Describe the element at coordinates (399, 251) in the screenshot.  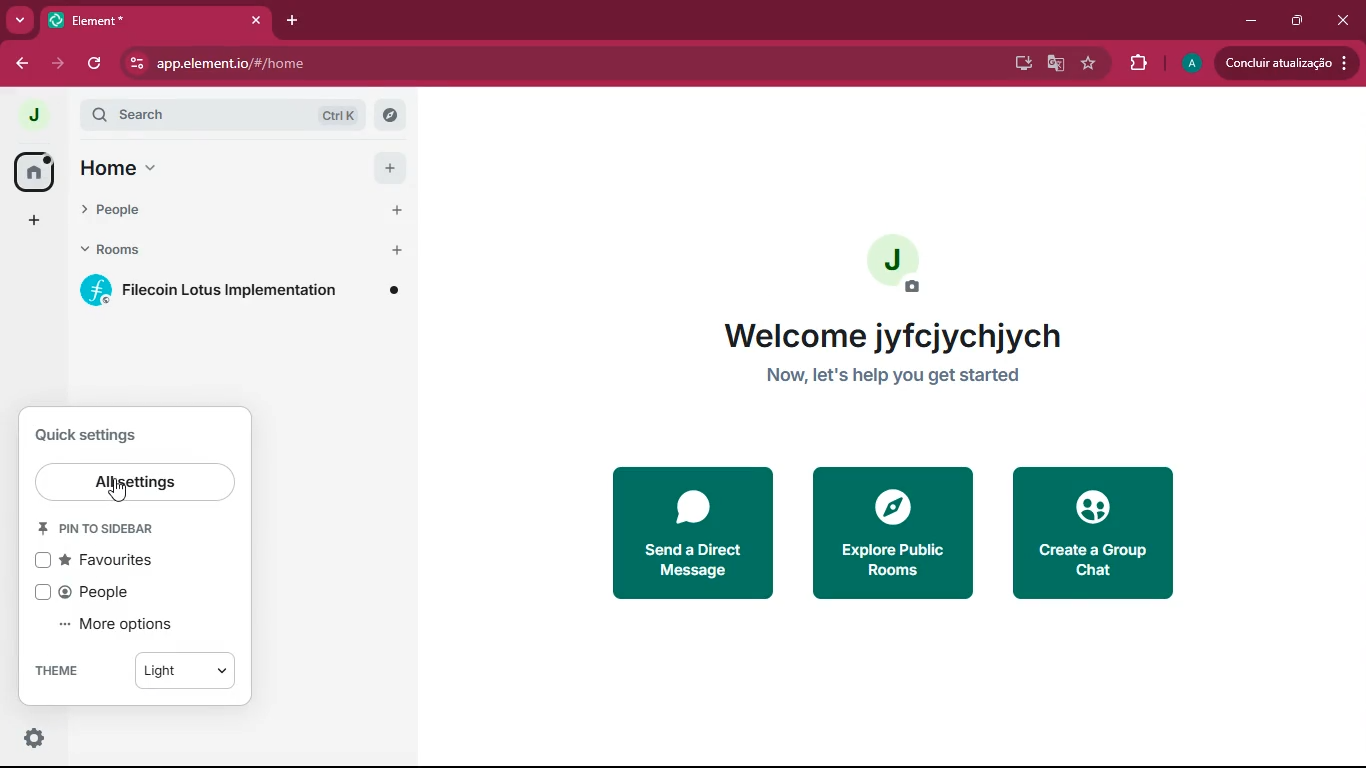
I see `add room` at that location.